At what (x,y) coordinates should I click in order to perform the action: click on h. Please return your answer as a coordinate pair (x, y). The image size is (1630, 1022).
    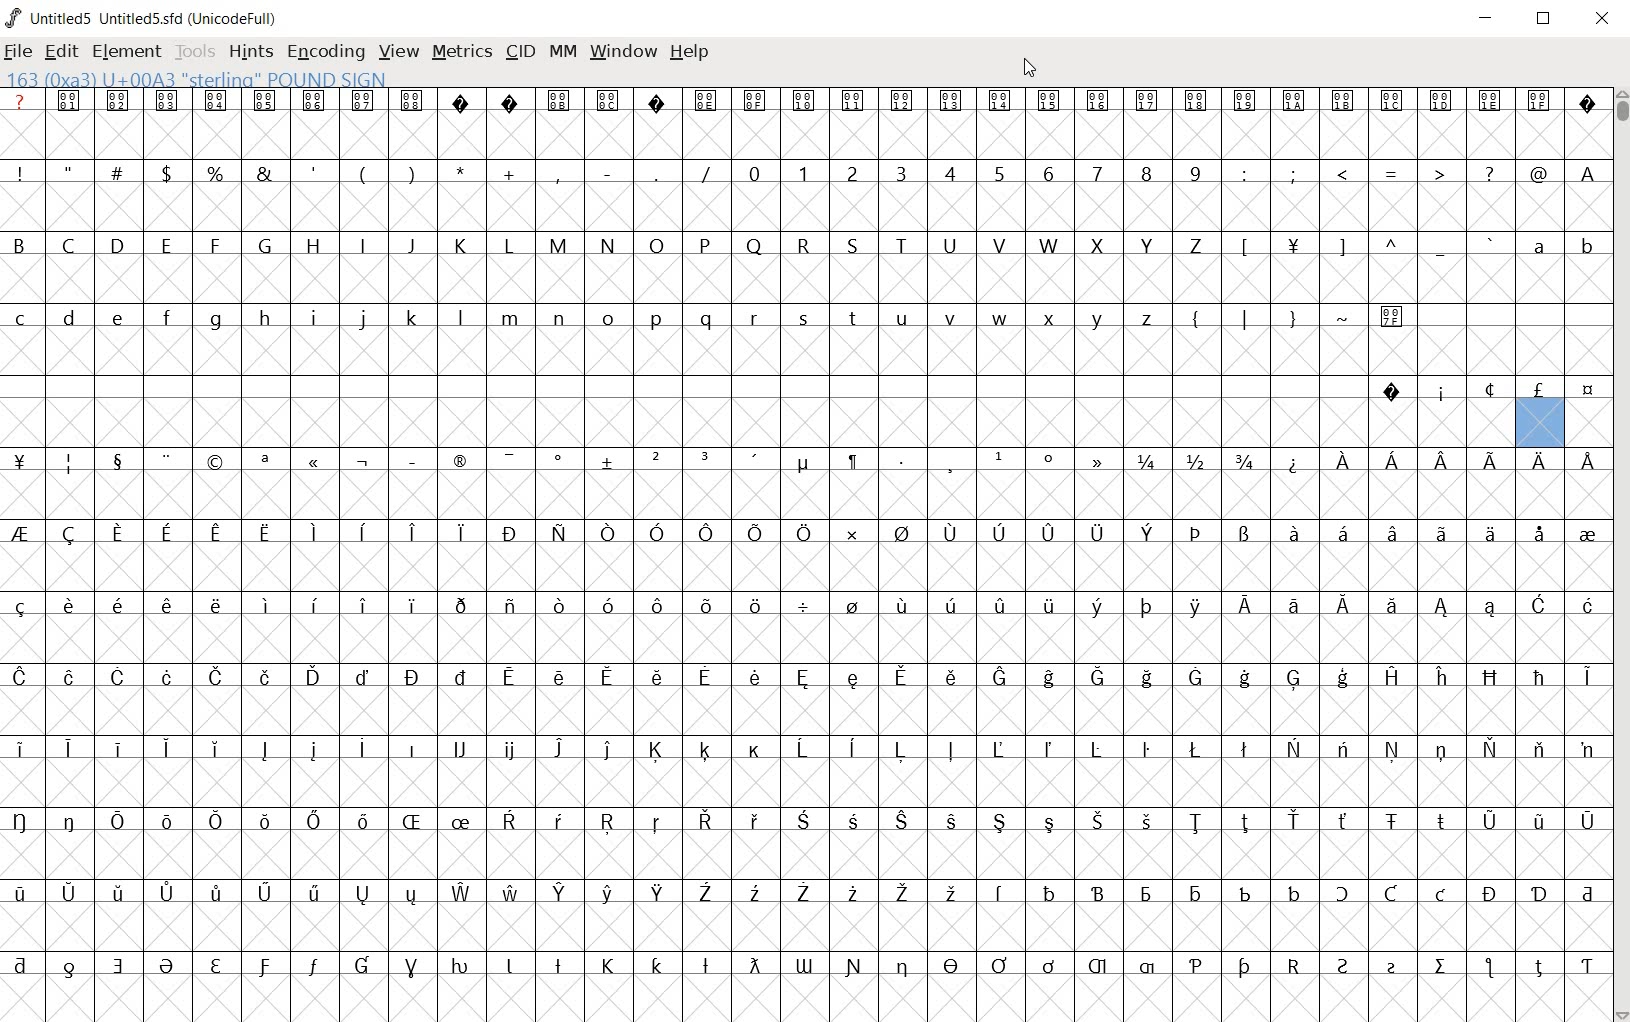
    Looking at the image, I should click on (266, 318).